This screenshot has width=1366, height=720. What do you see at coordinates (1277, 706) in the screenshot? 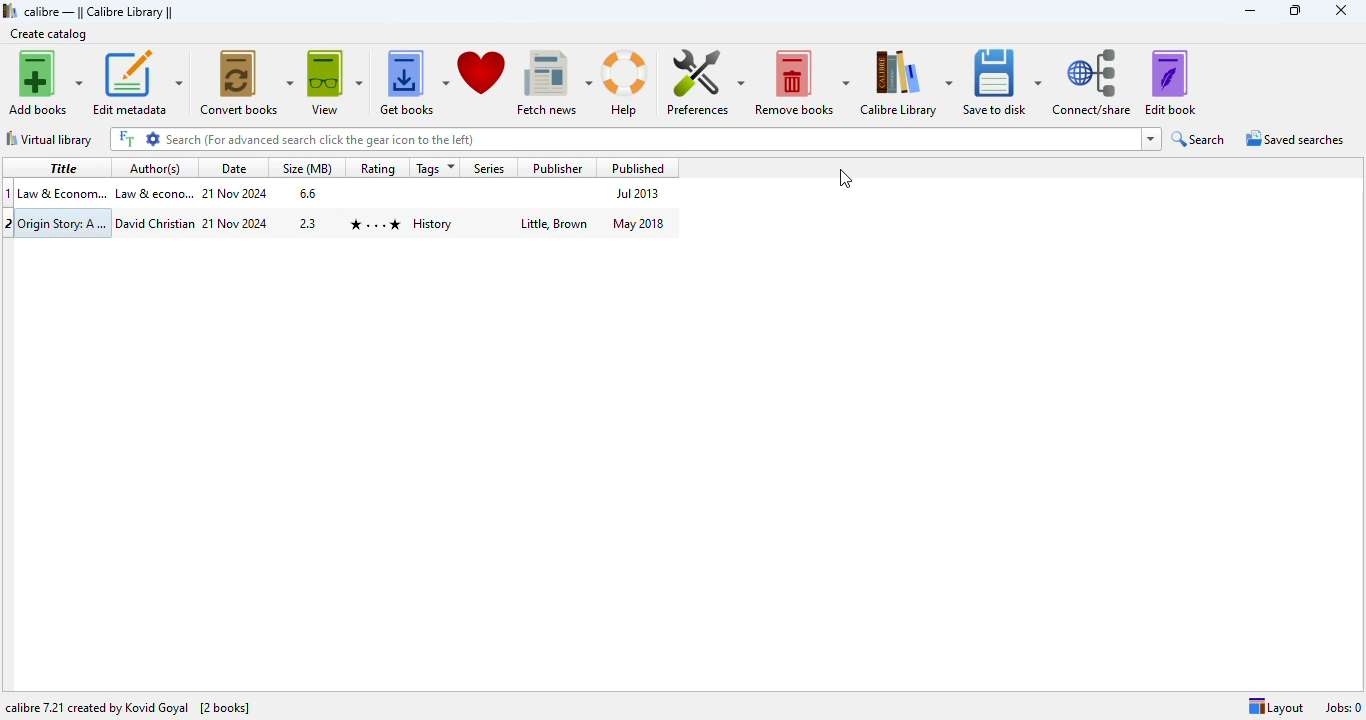
I see `layout` at bounding box center [1277, 706].